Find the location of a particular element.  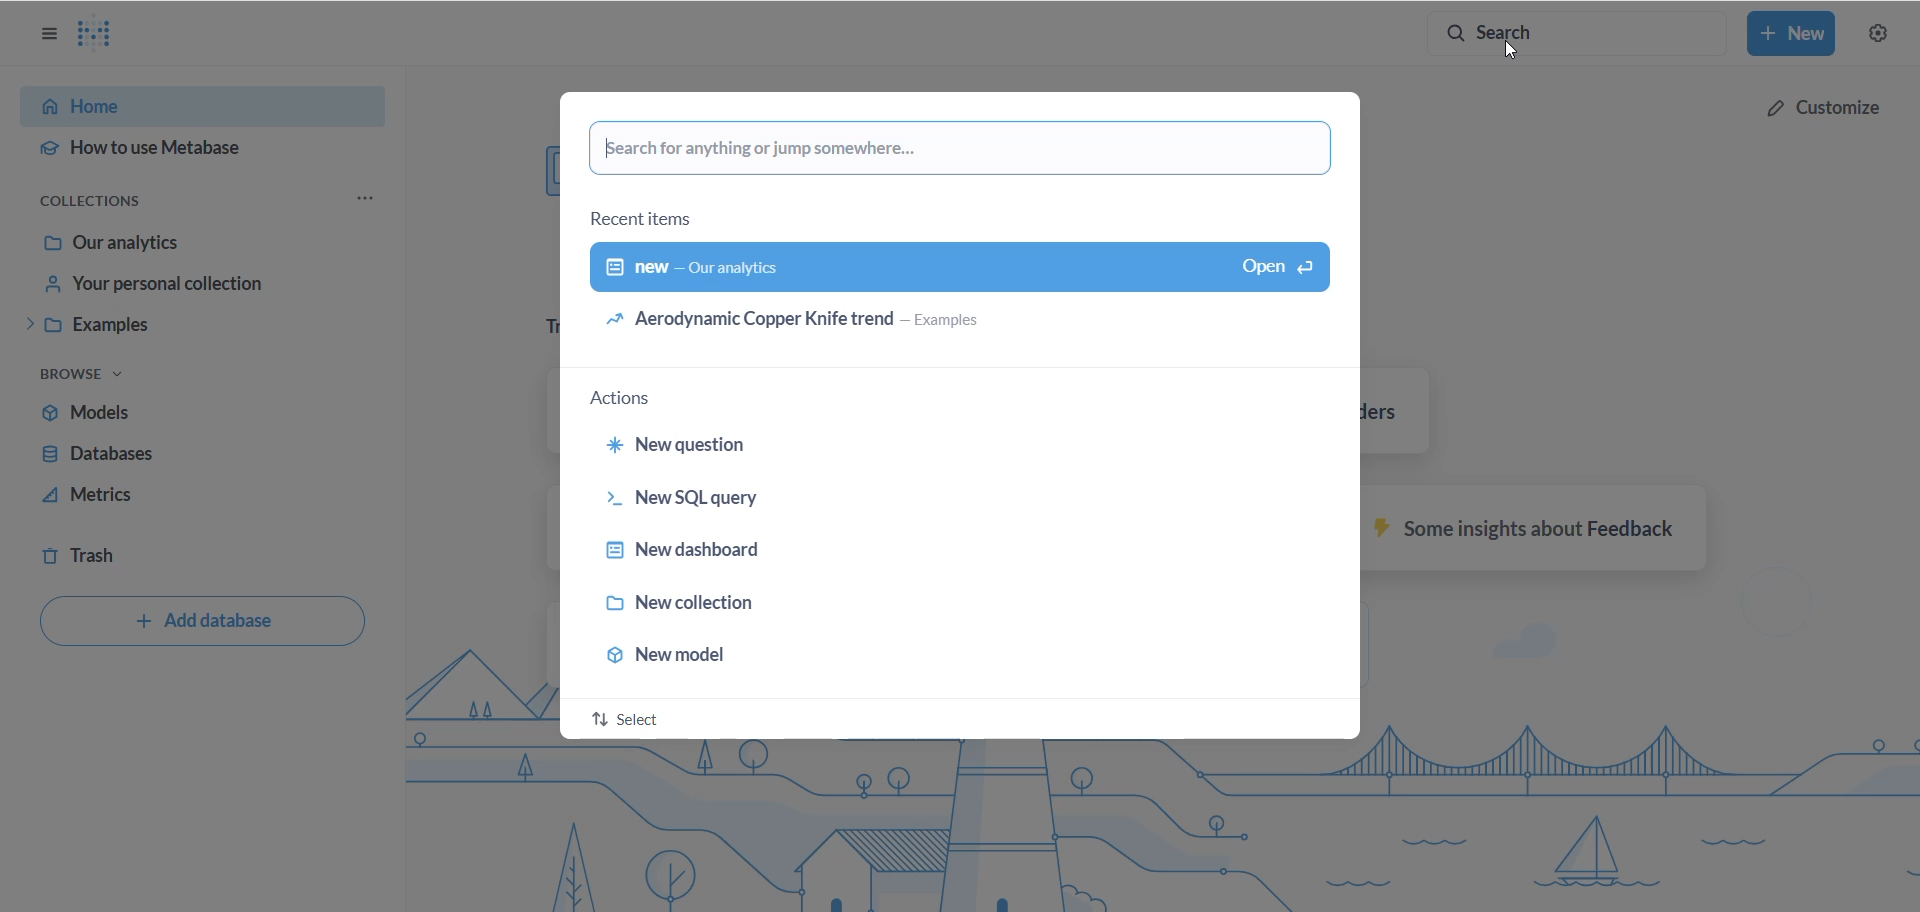

HOW TO USE METABASE is located at coordinates (185, 151).